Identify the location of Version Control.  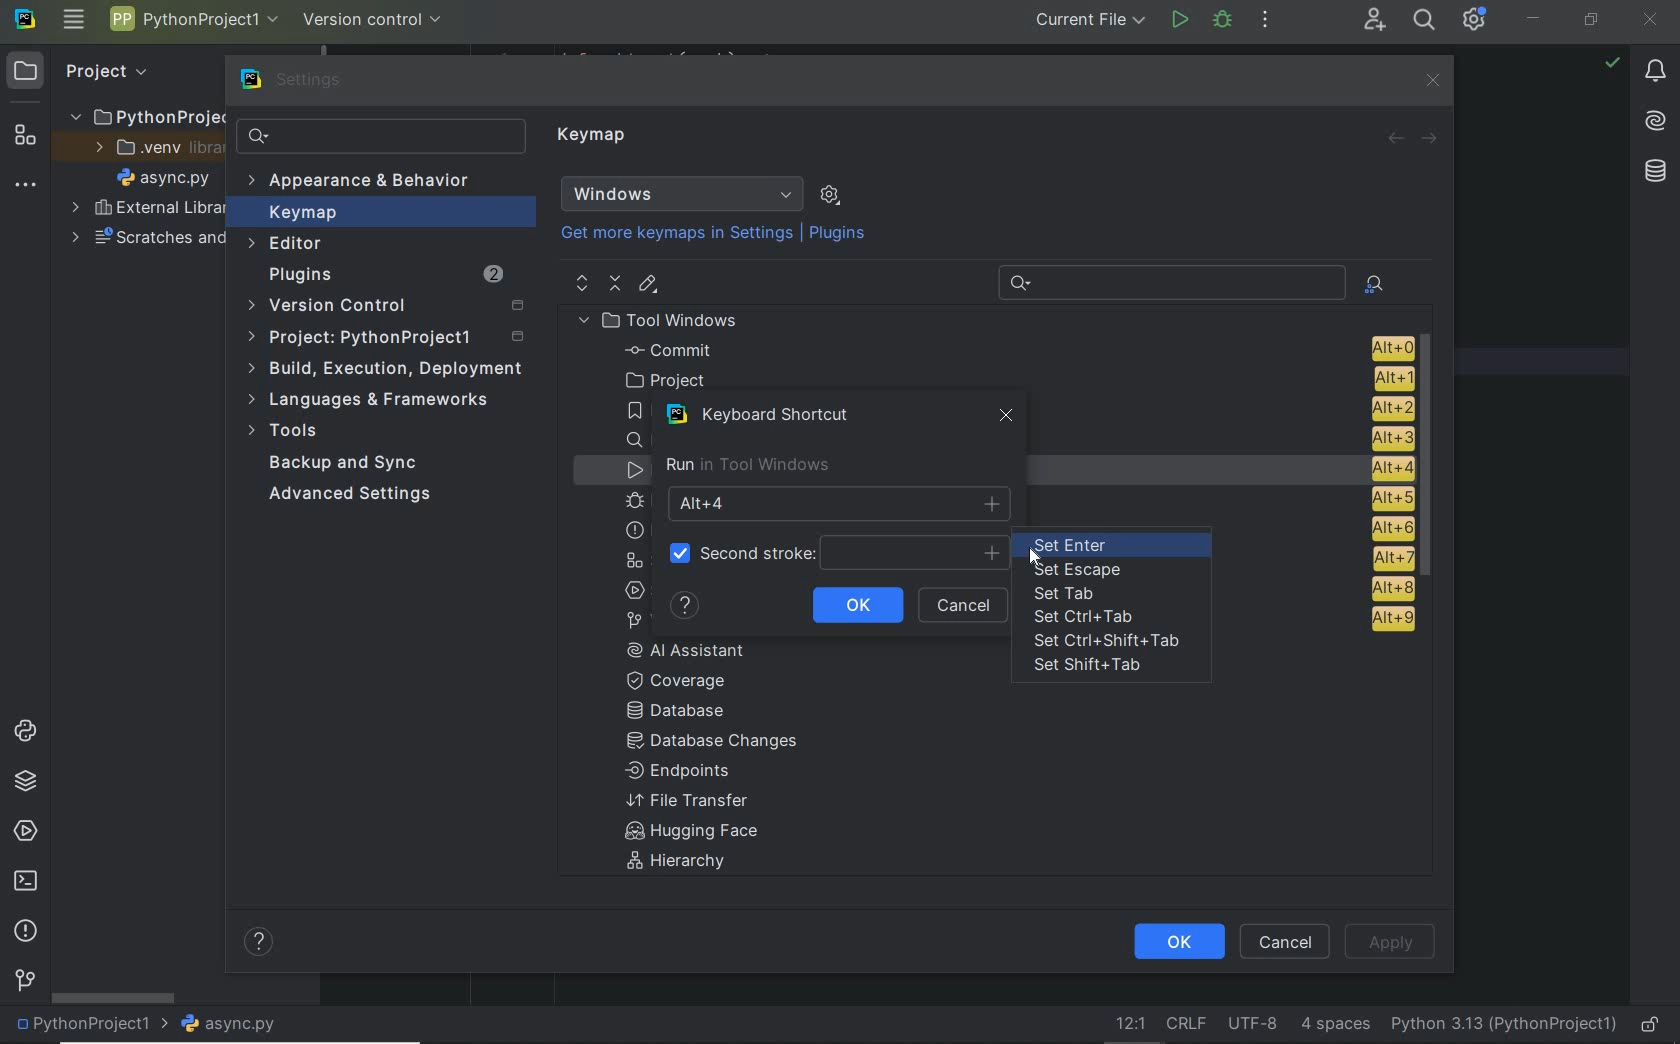
(385, 307).